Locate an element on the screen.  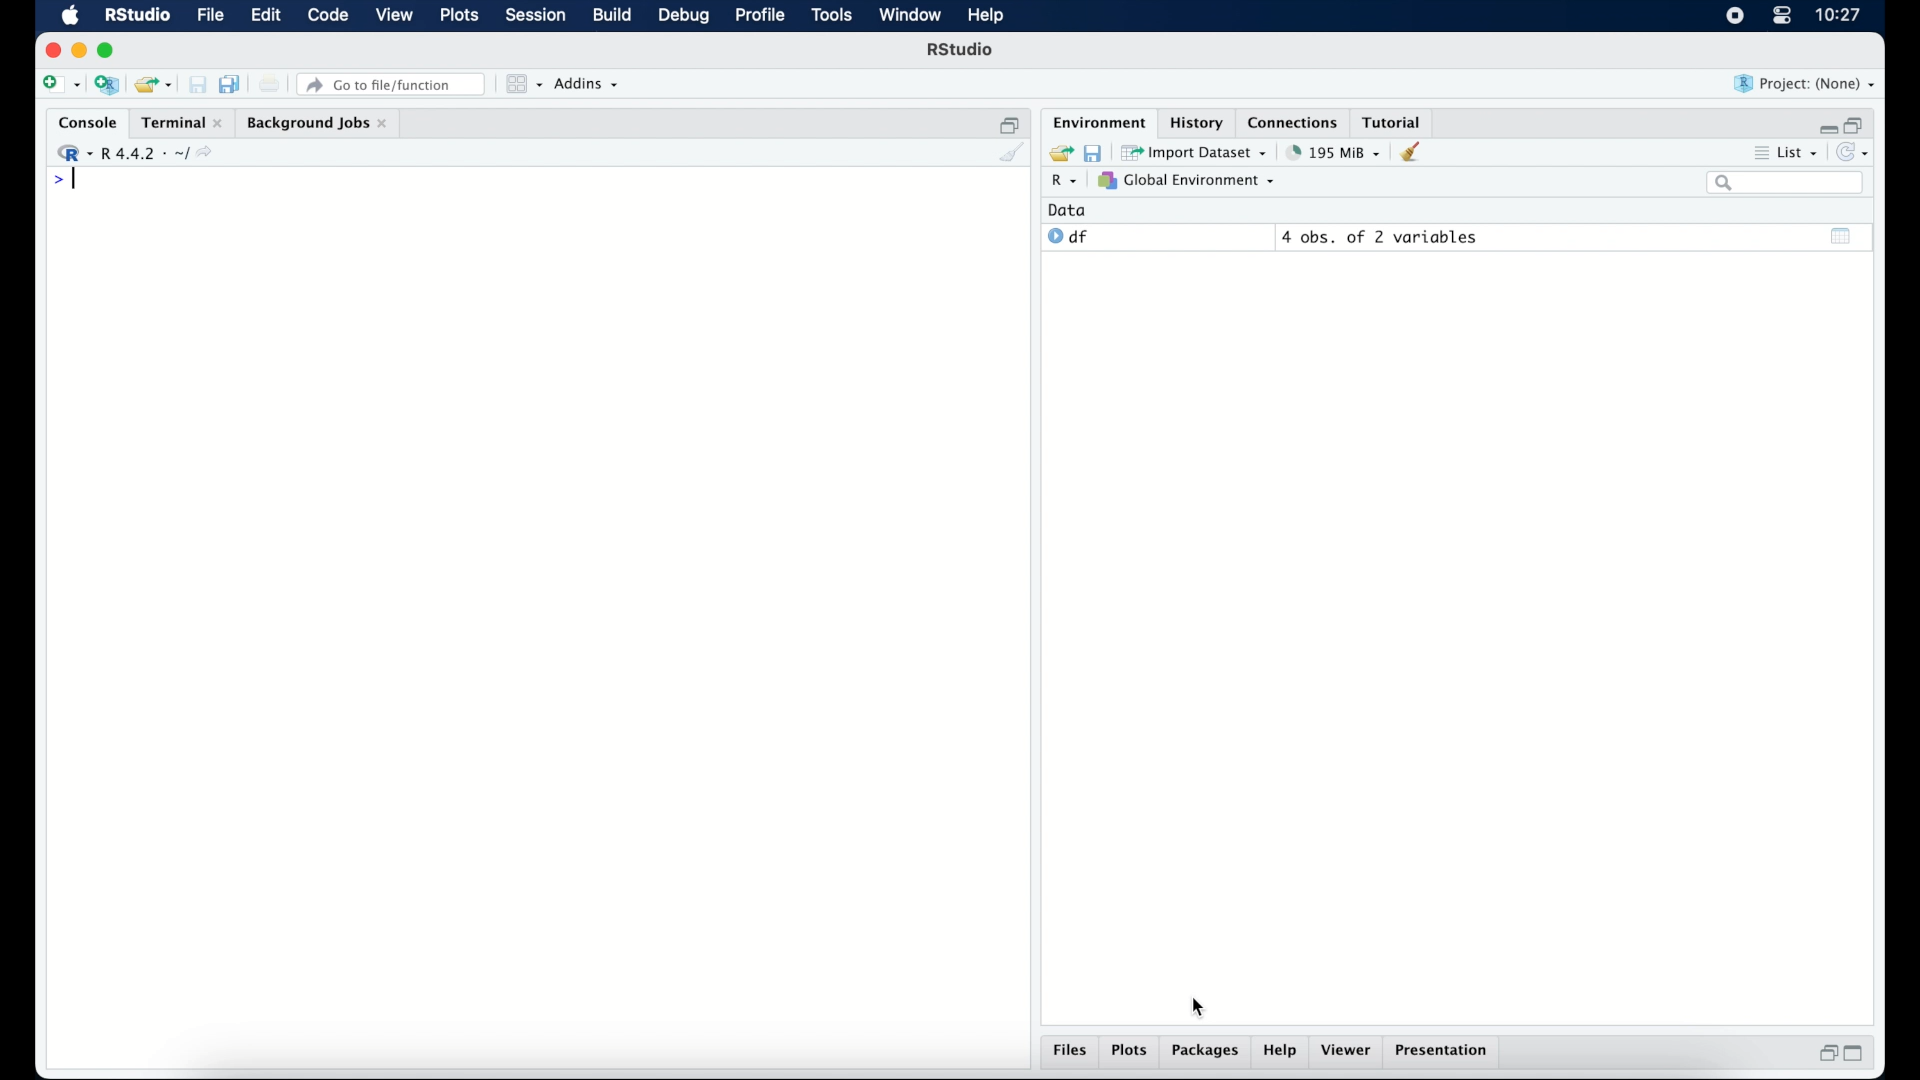
search bar is located at coordinates (1784, 184).